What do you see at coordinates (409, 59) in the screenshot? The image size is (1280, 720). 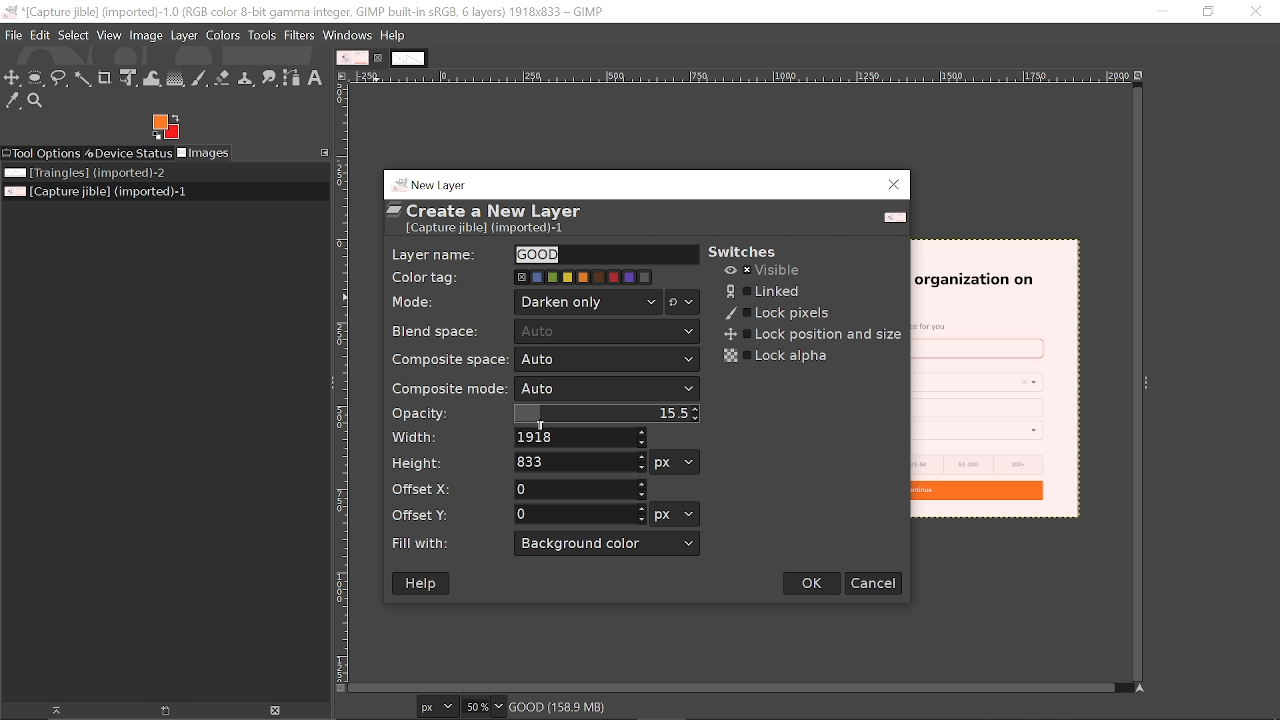 I see `other tab` at bounding box center [409, 59].